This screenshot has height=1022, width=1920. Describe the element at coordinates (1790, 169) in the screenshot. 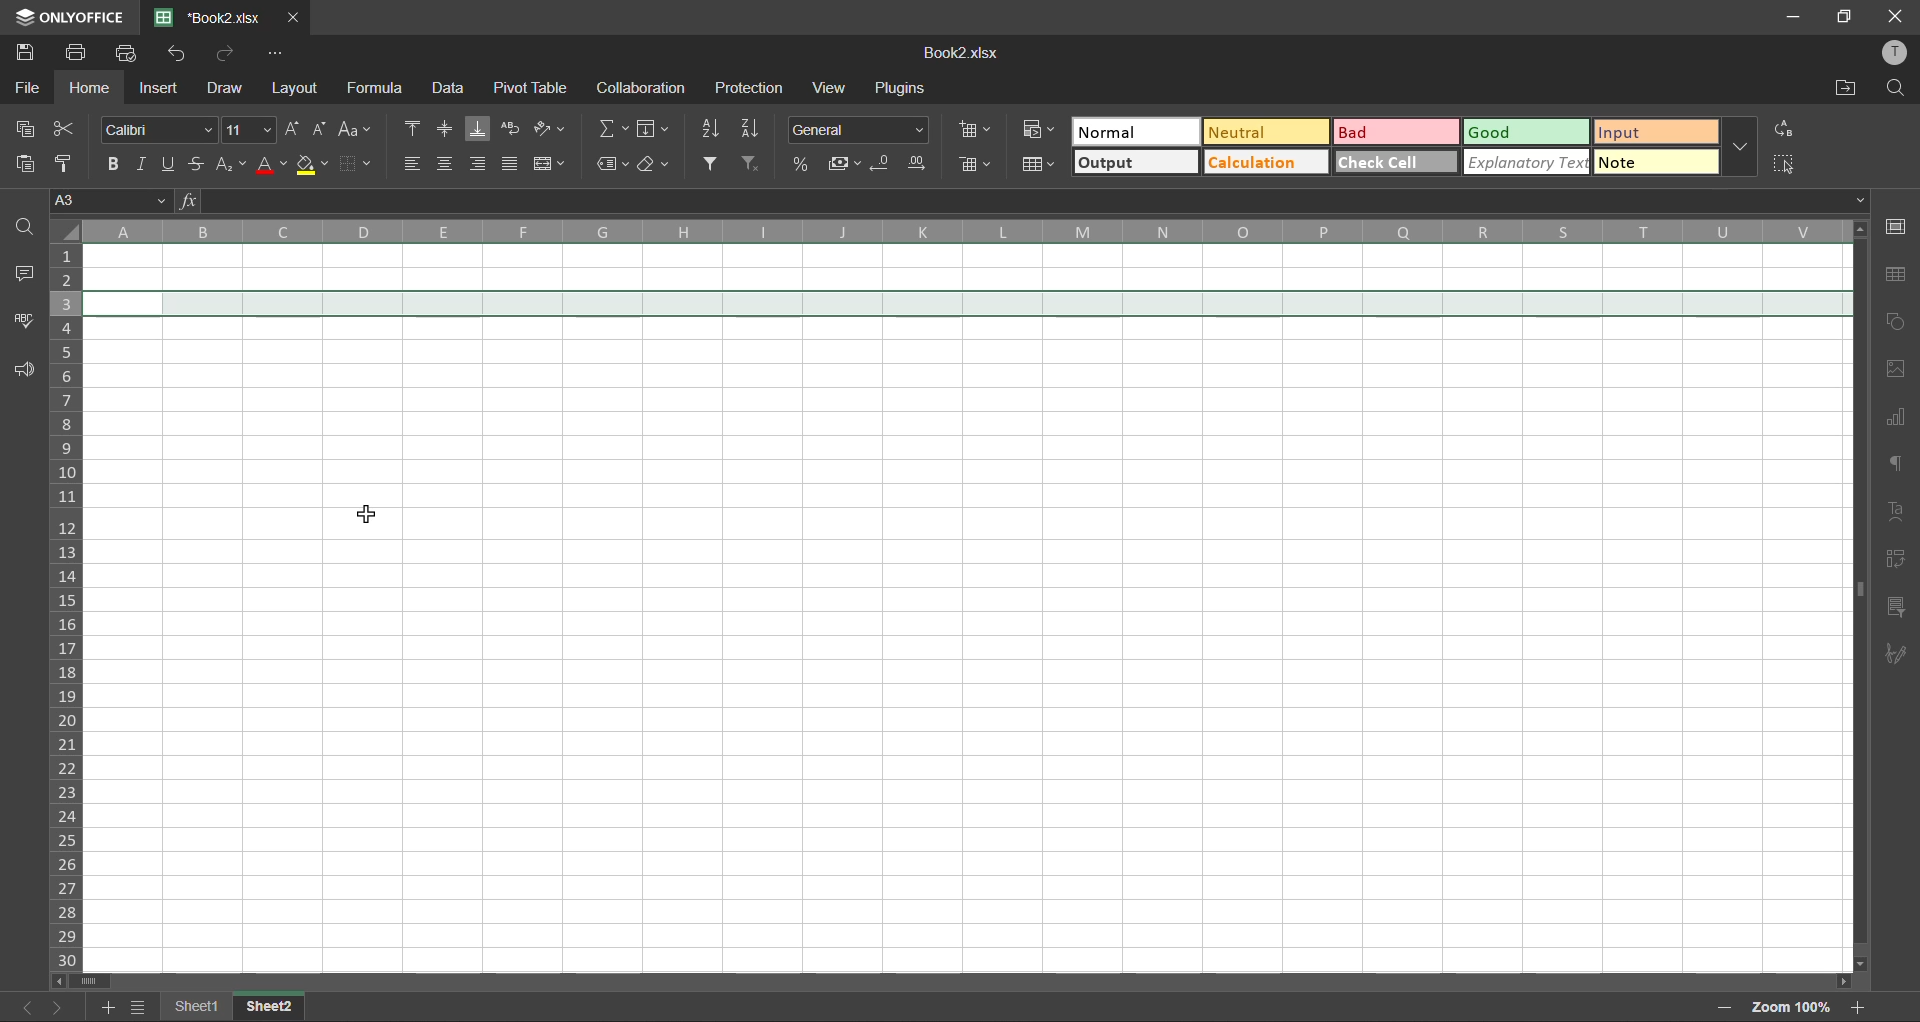

I see `select all` at that location.